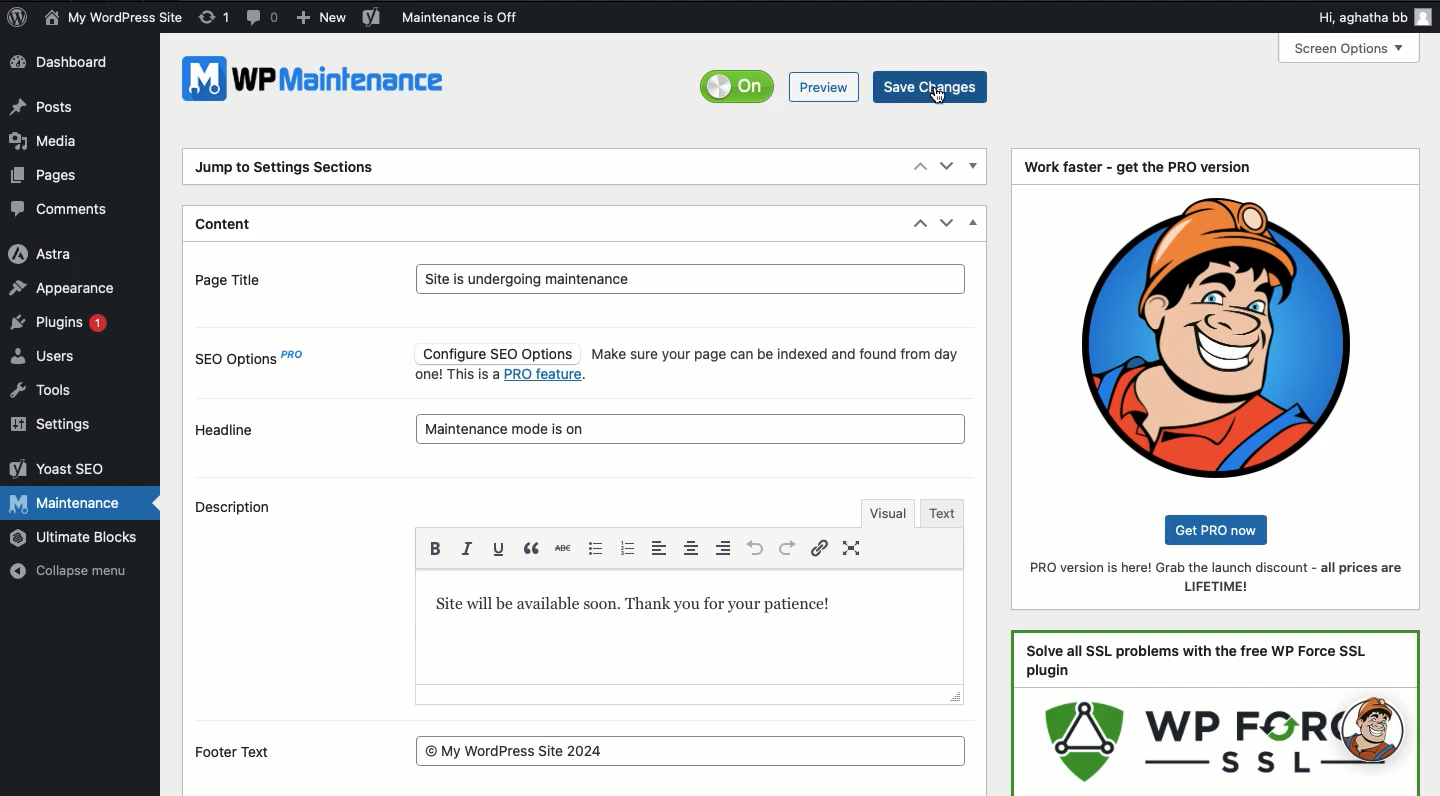  I want to click on Posts, so click(42, 105).